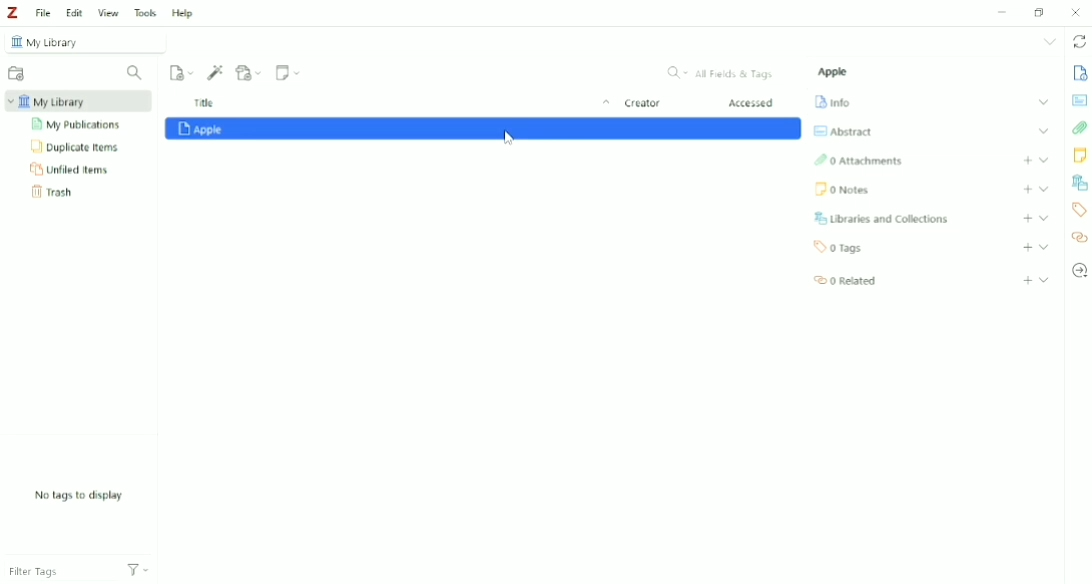  What do you see at coordinates (75, 102) in the screenshot?
I see `My Library` at bounding box center [75, 102].